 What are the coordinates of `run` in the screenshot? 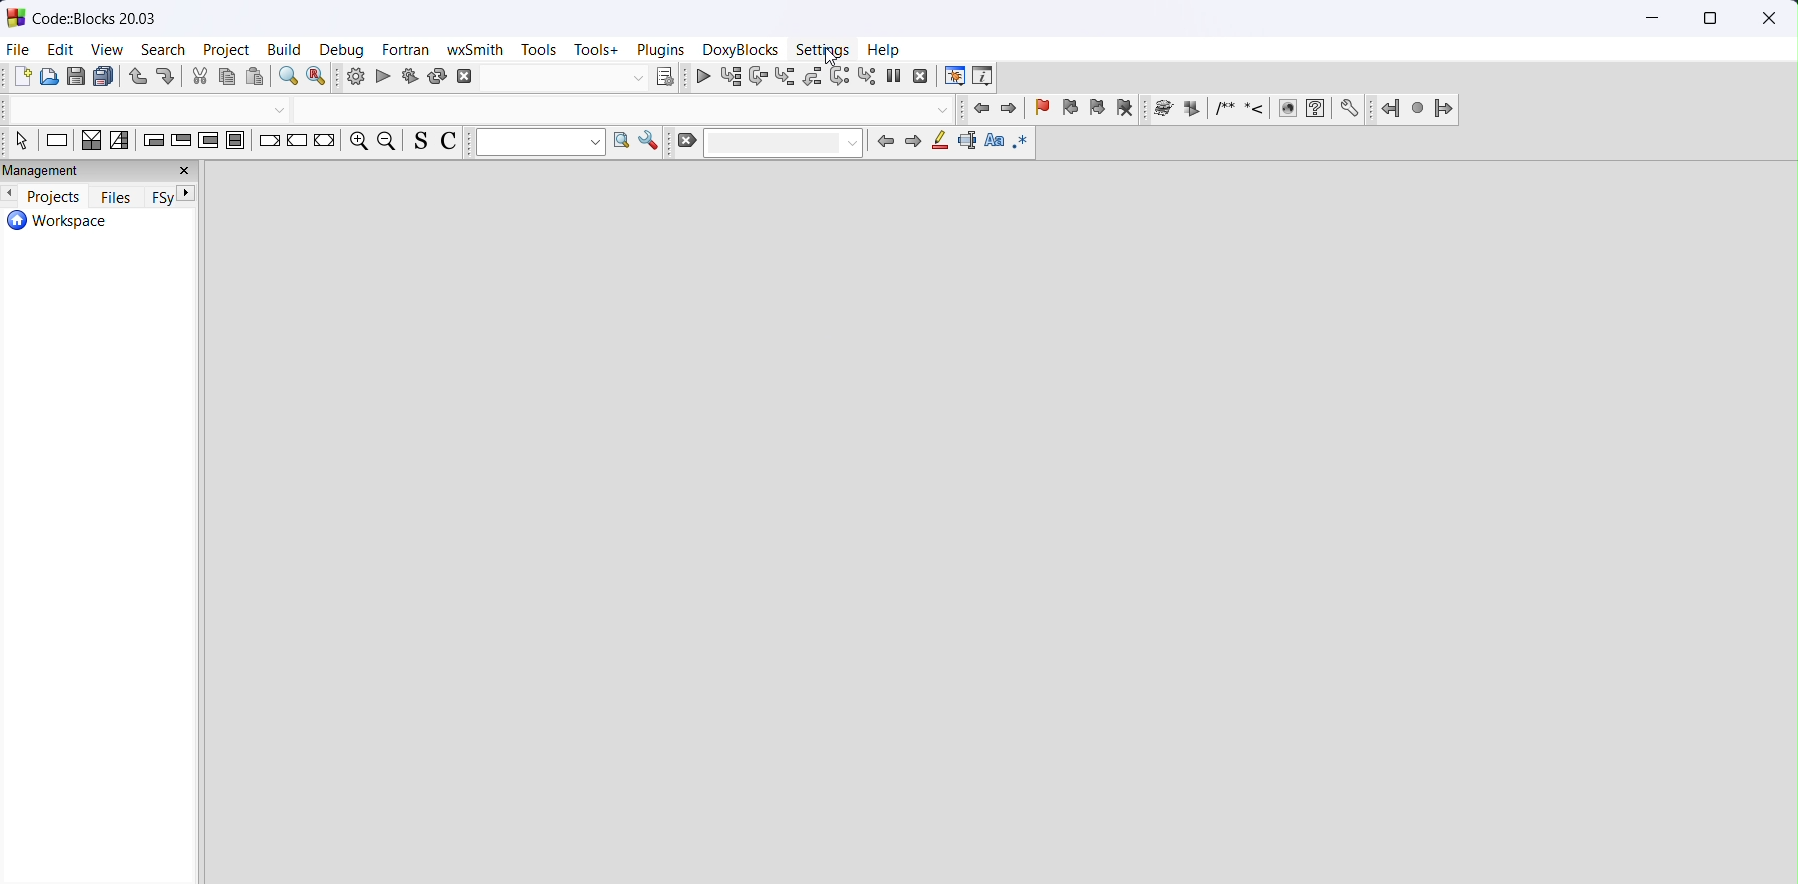 It's located at (385, 77).